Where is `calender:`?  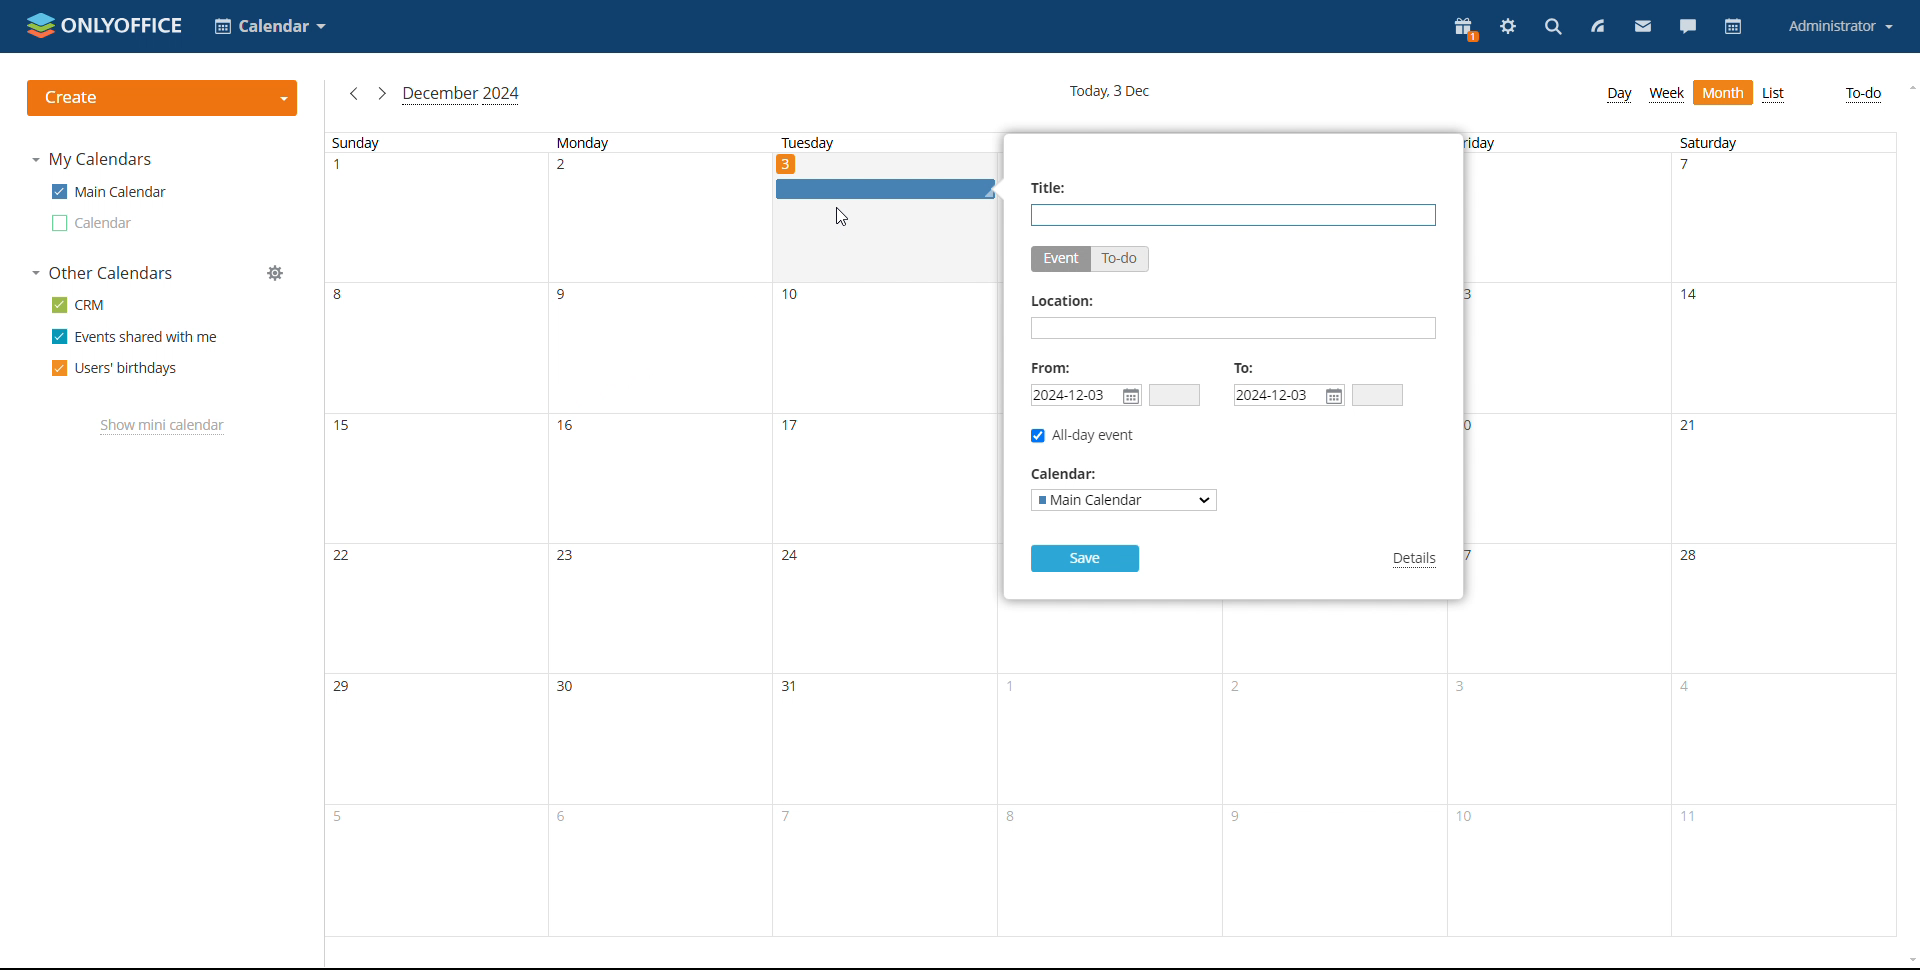 calender: is located at coordinates (1071, 476).